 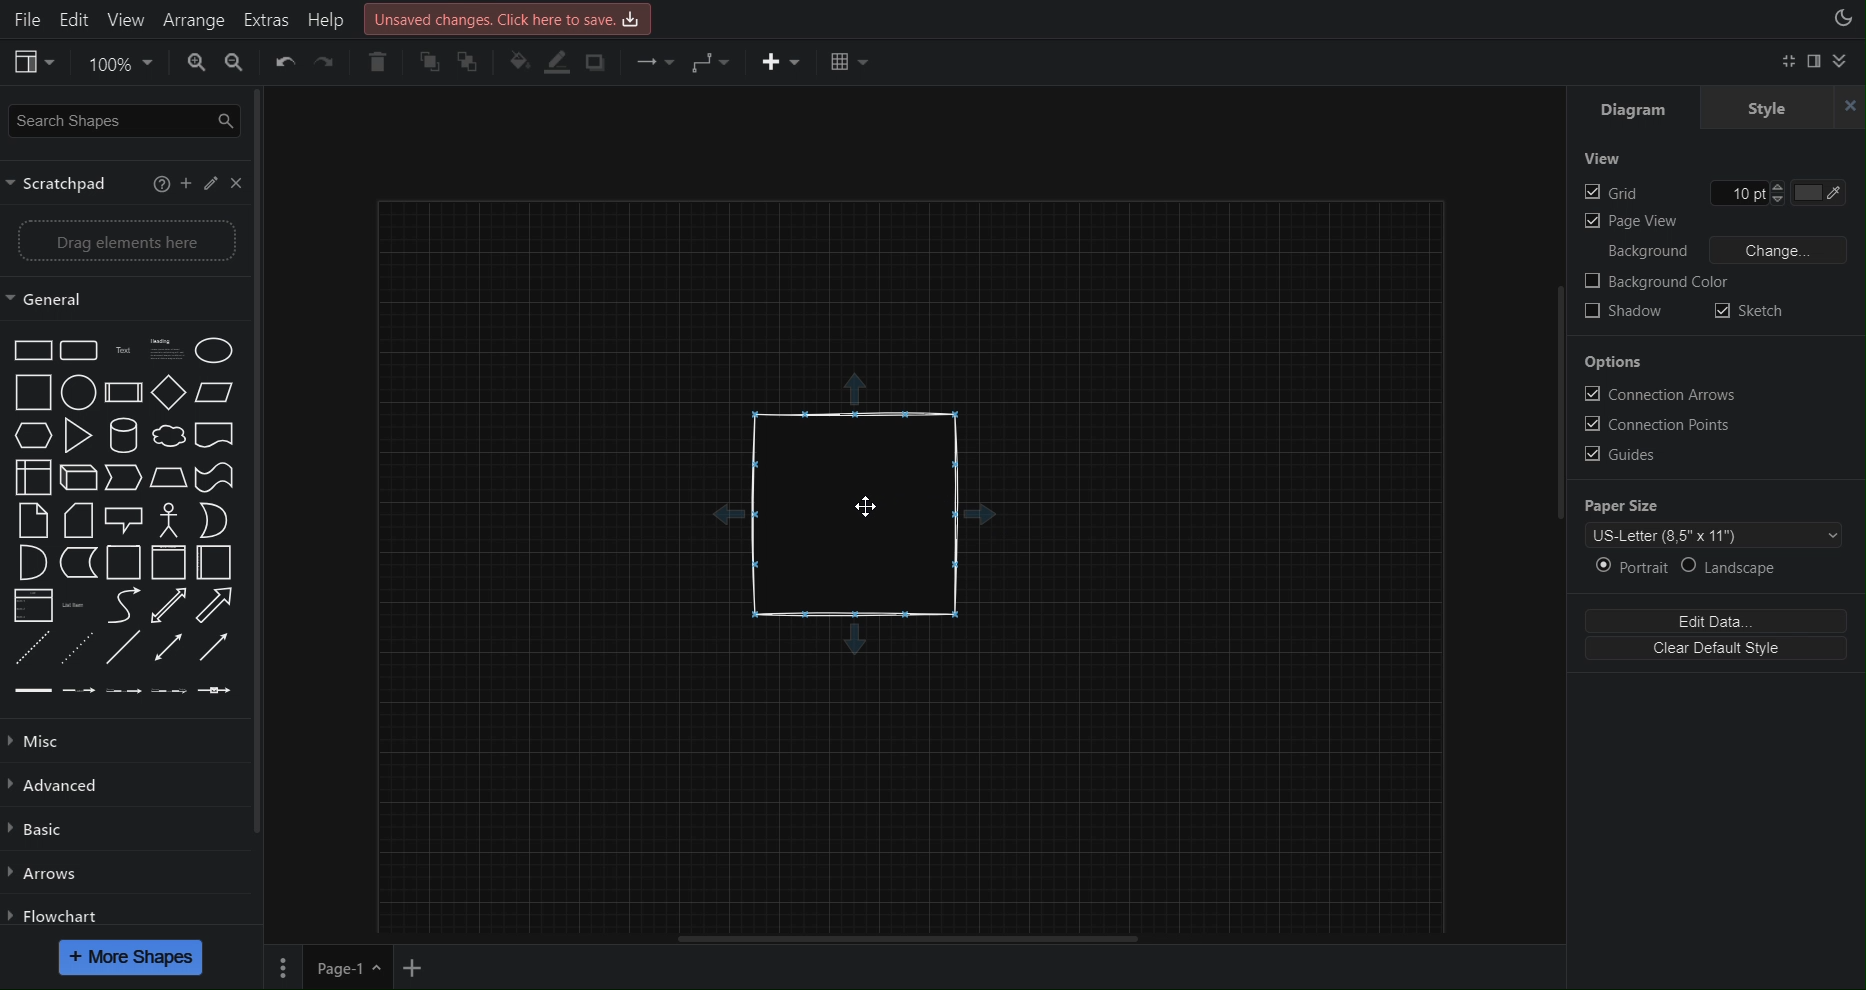 What do you see at coordinates (903, 934) in the screenshot?
I see `Scrollbar` at bounding box center [903, 934].